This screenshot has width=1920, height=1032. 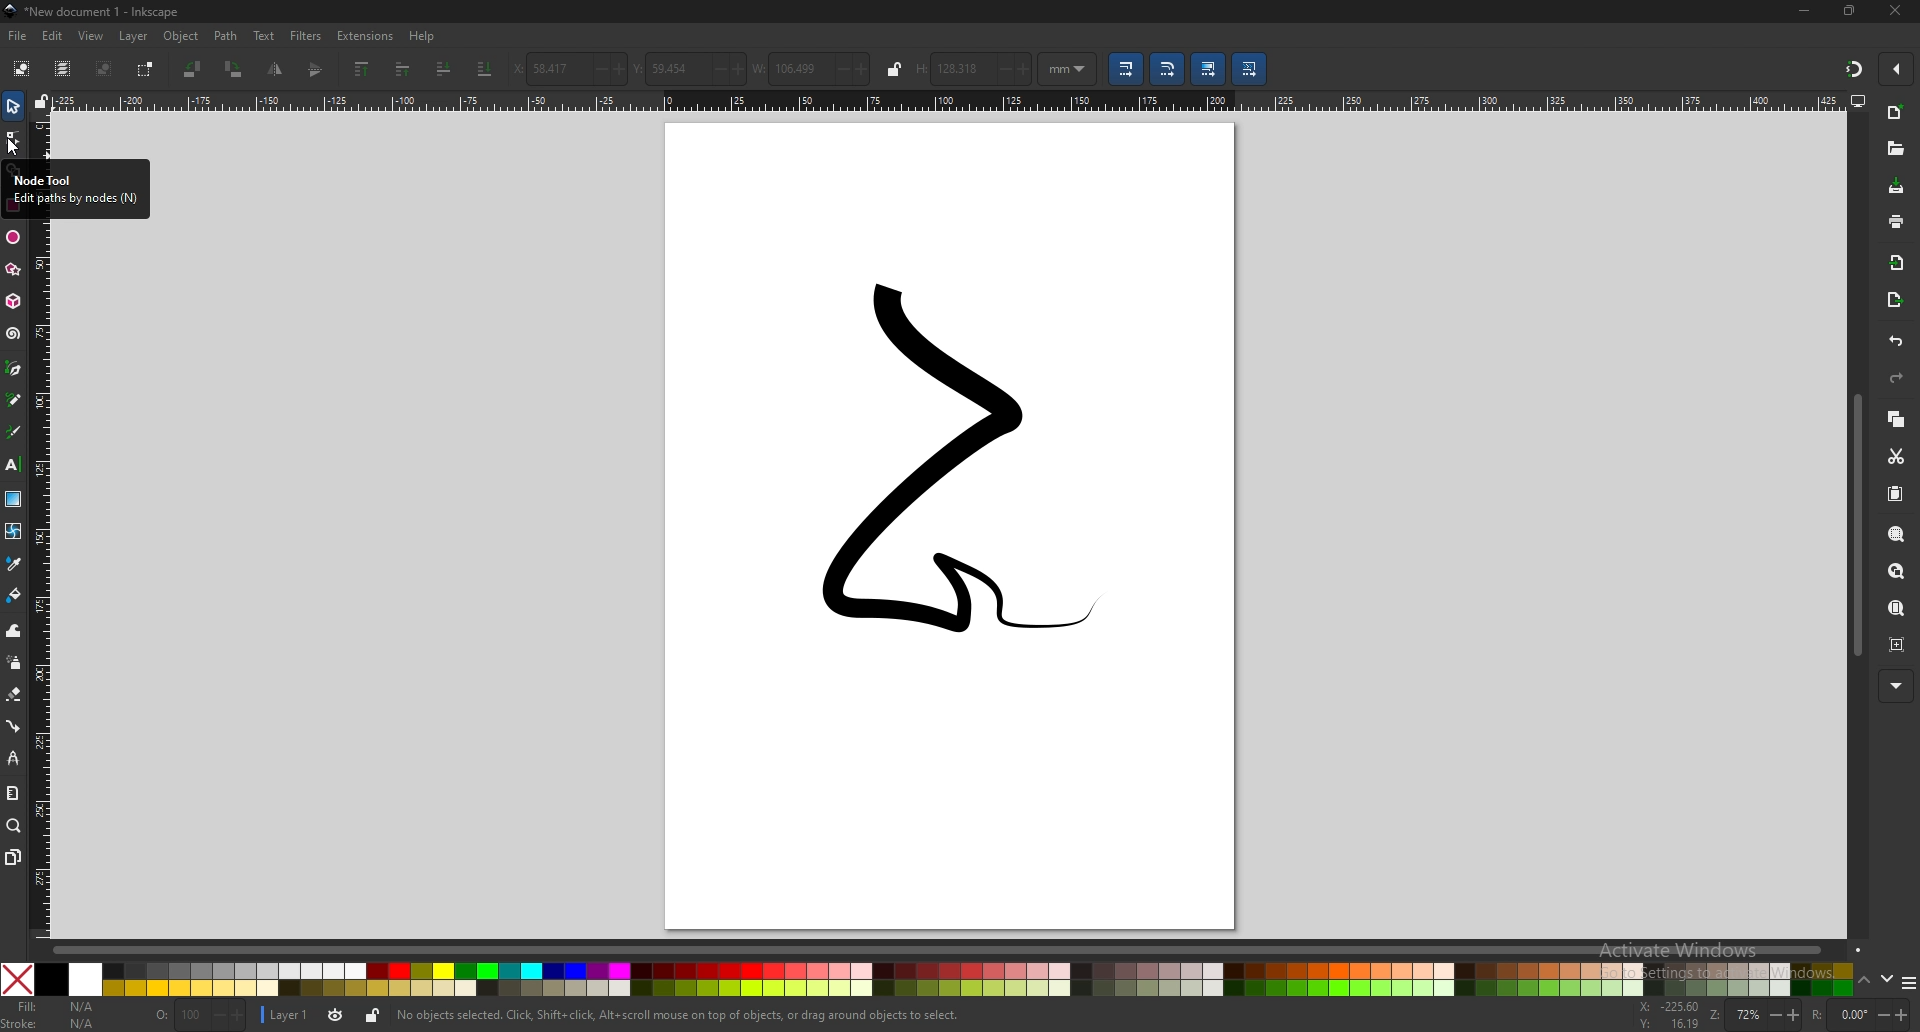 What do you see at coordinates (15, 367) in the screenshot?
I see `pen` at bounding box center [15, 367].